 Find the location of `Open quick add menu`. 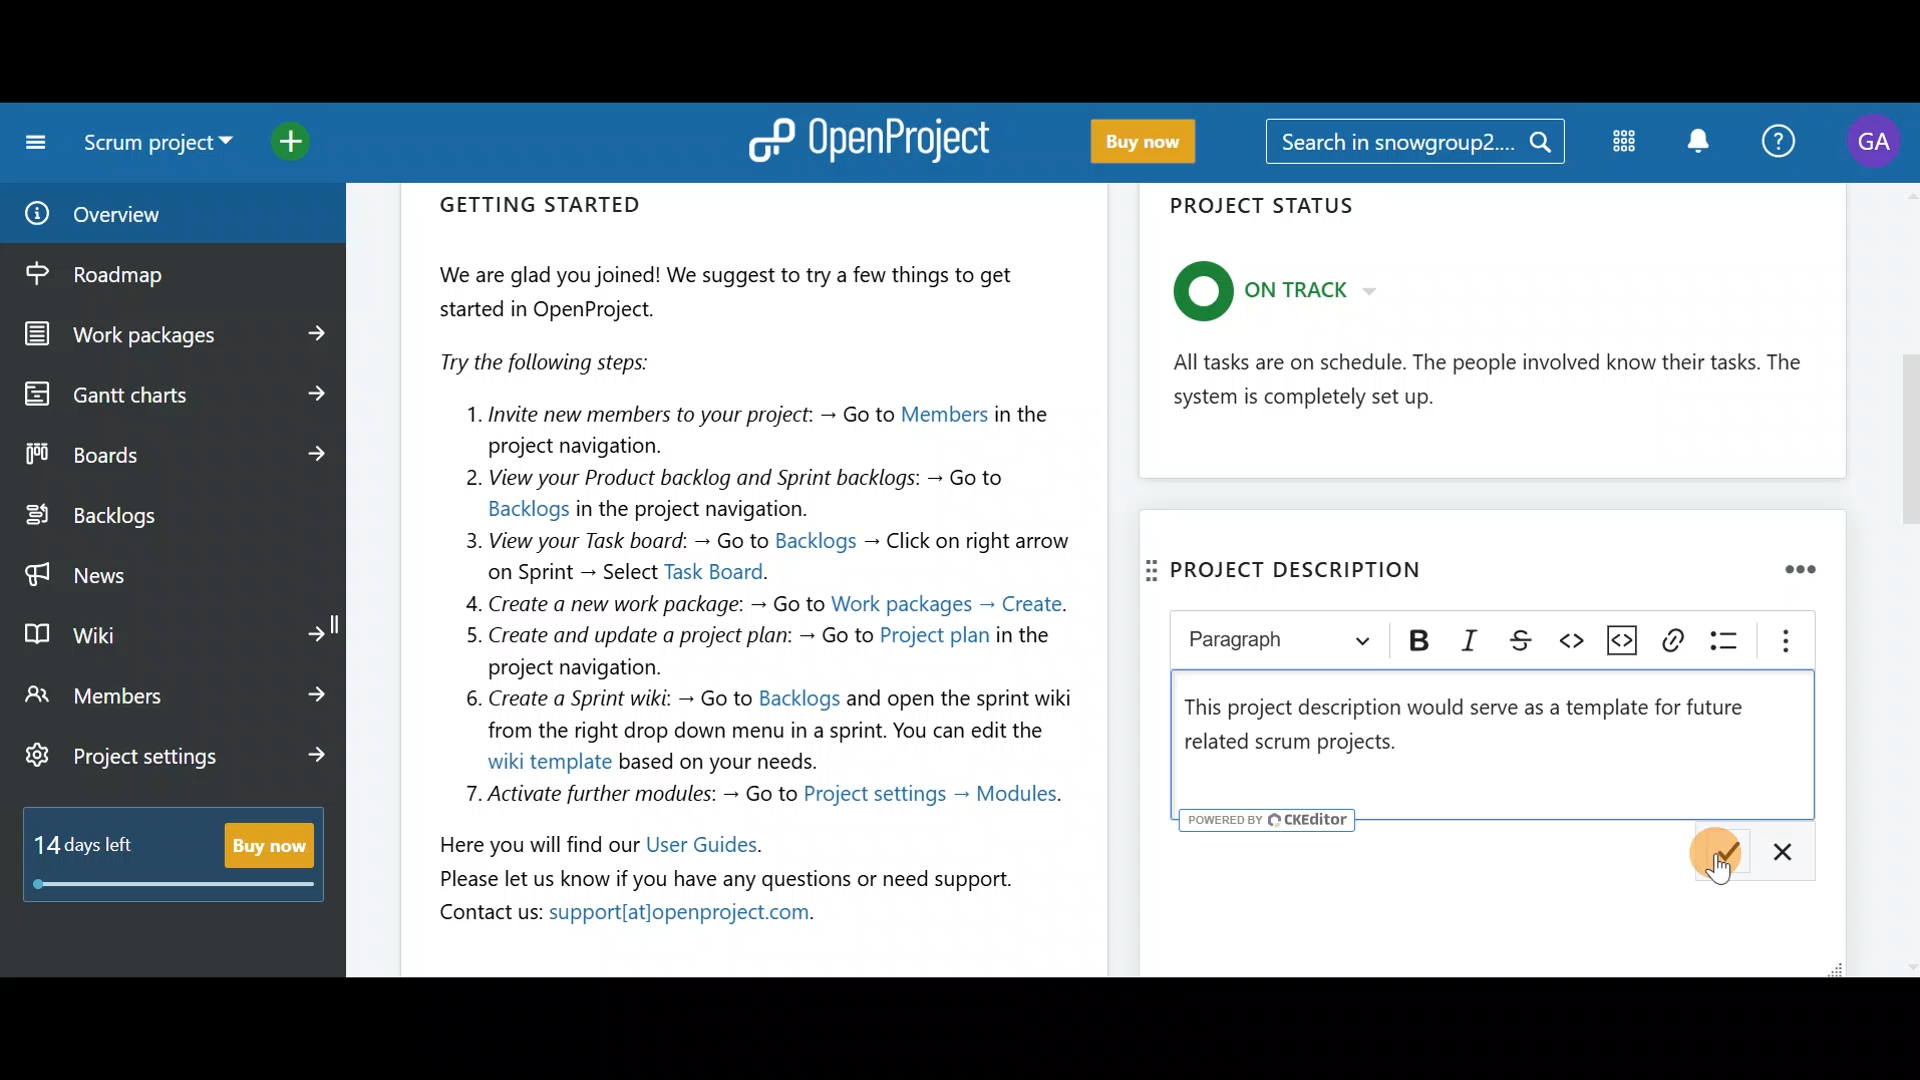

Open quick add menu is located at coordinates (310, 143).